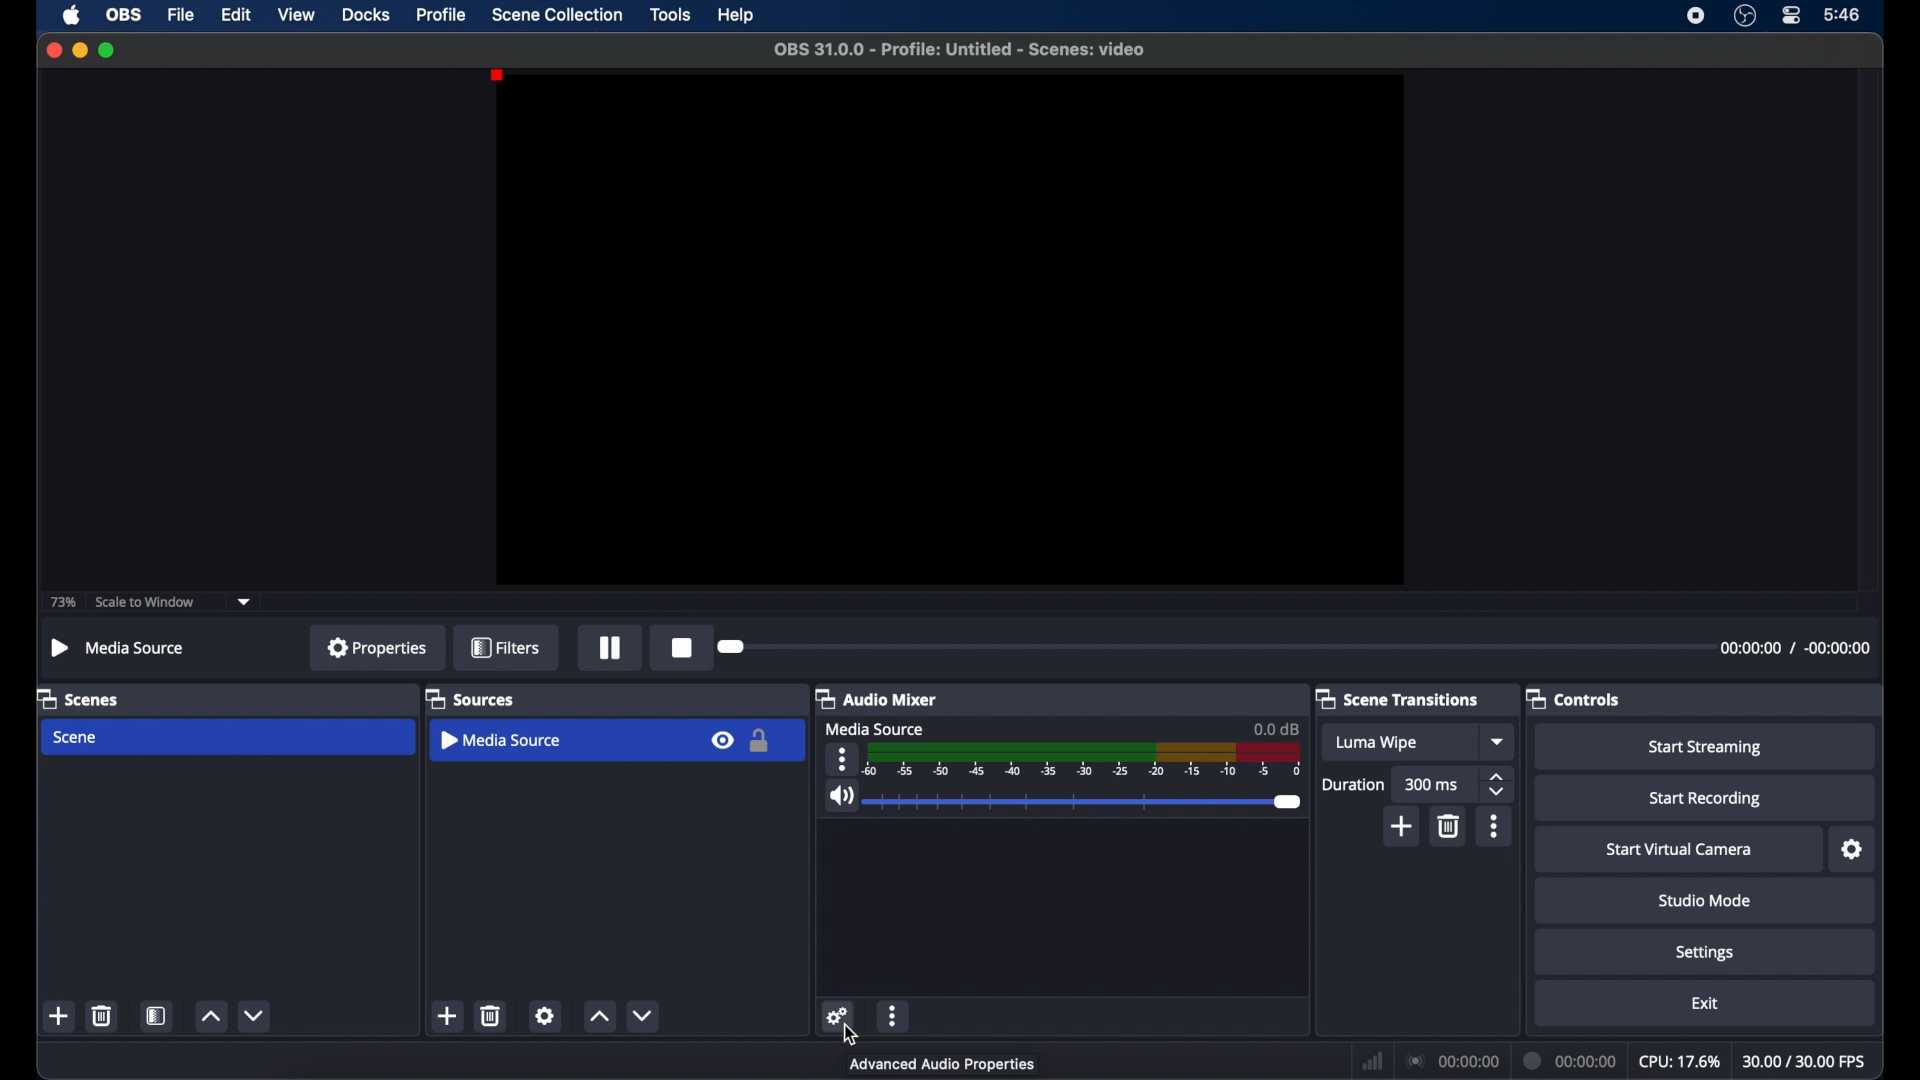 This screenshot has width=1920, height=1080. Describe the element at coordinates (1434, 784) in the screenshot. I see `300 ms` at that location.